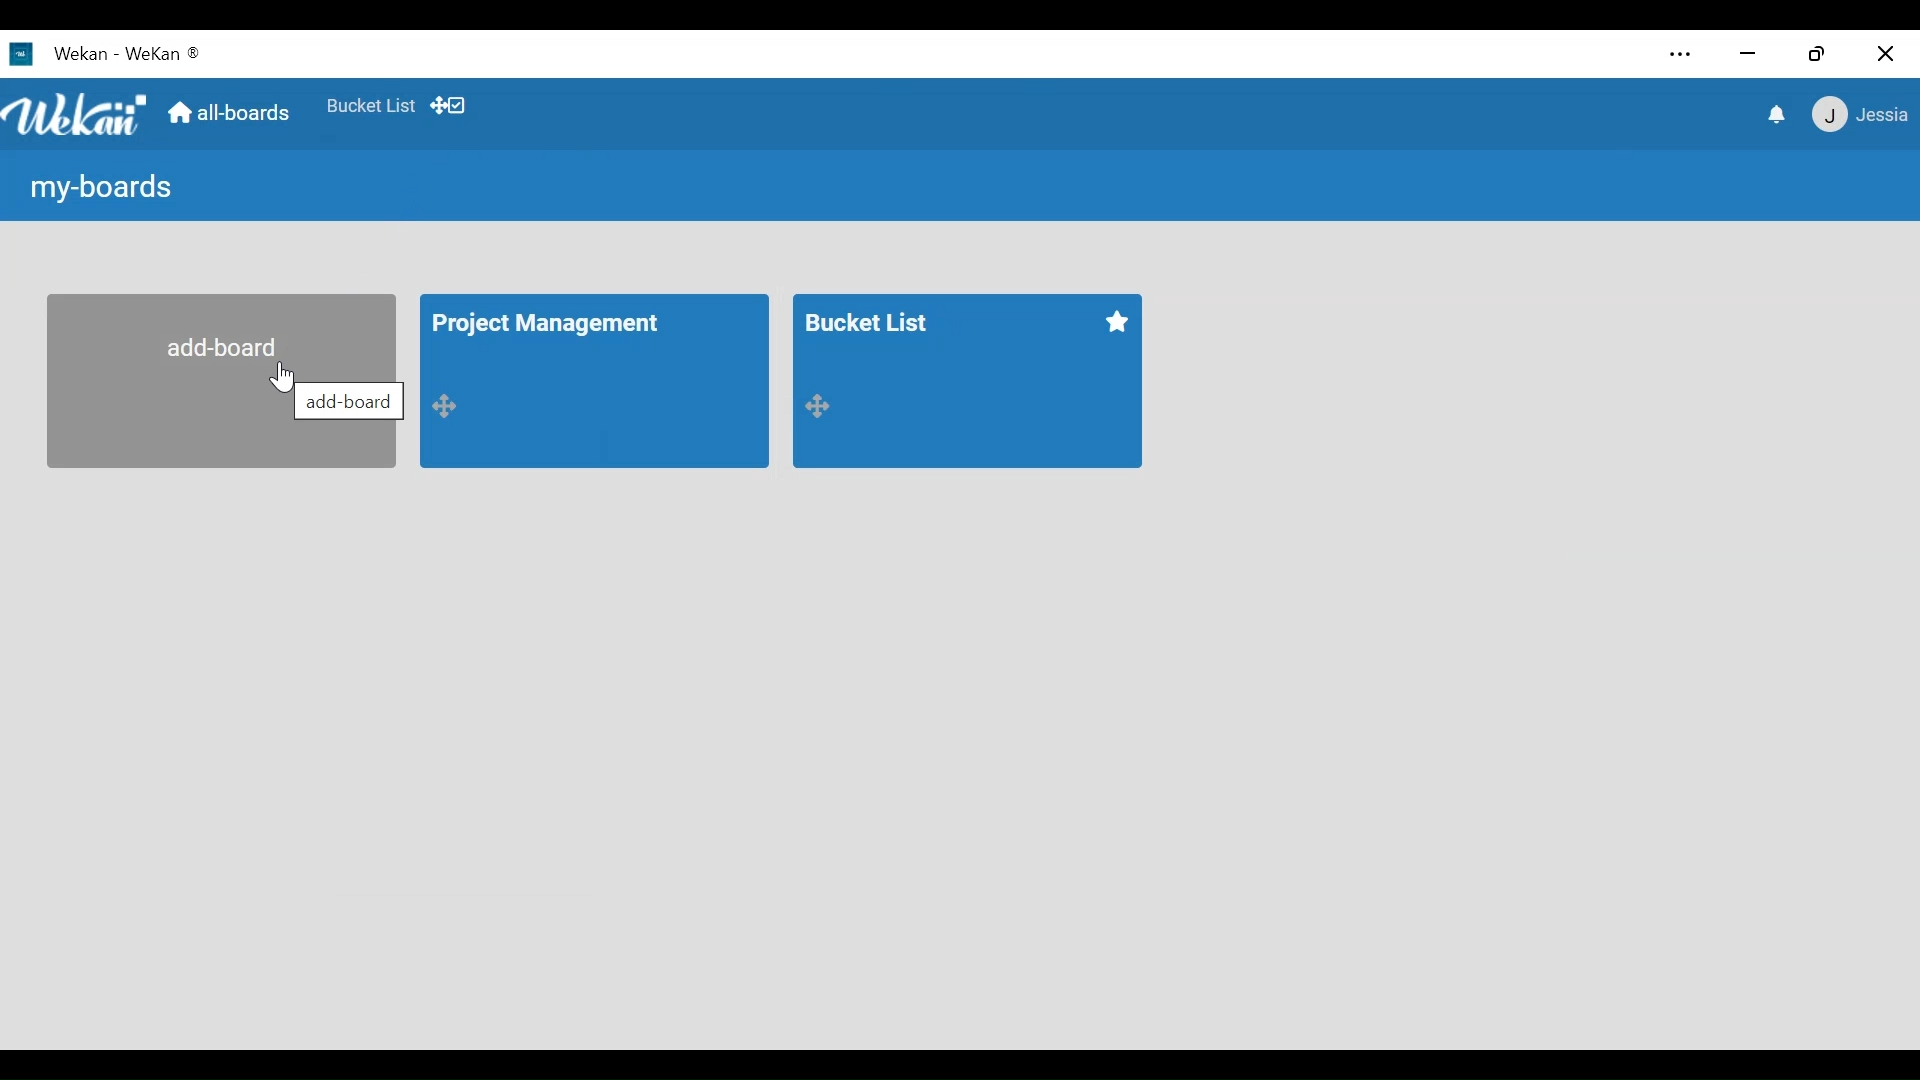 The image size is (1920, 1080). I want to click on Settings and more, so click(1679, 55).